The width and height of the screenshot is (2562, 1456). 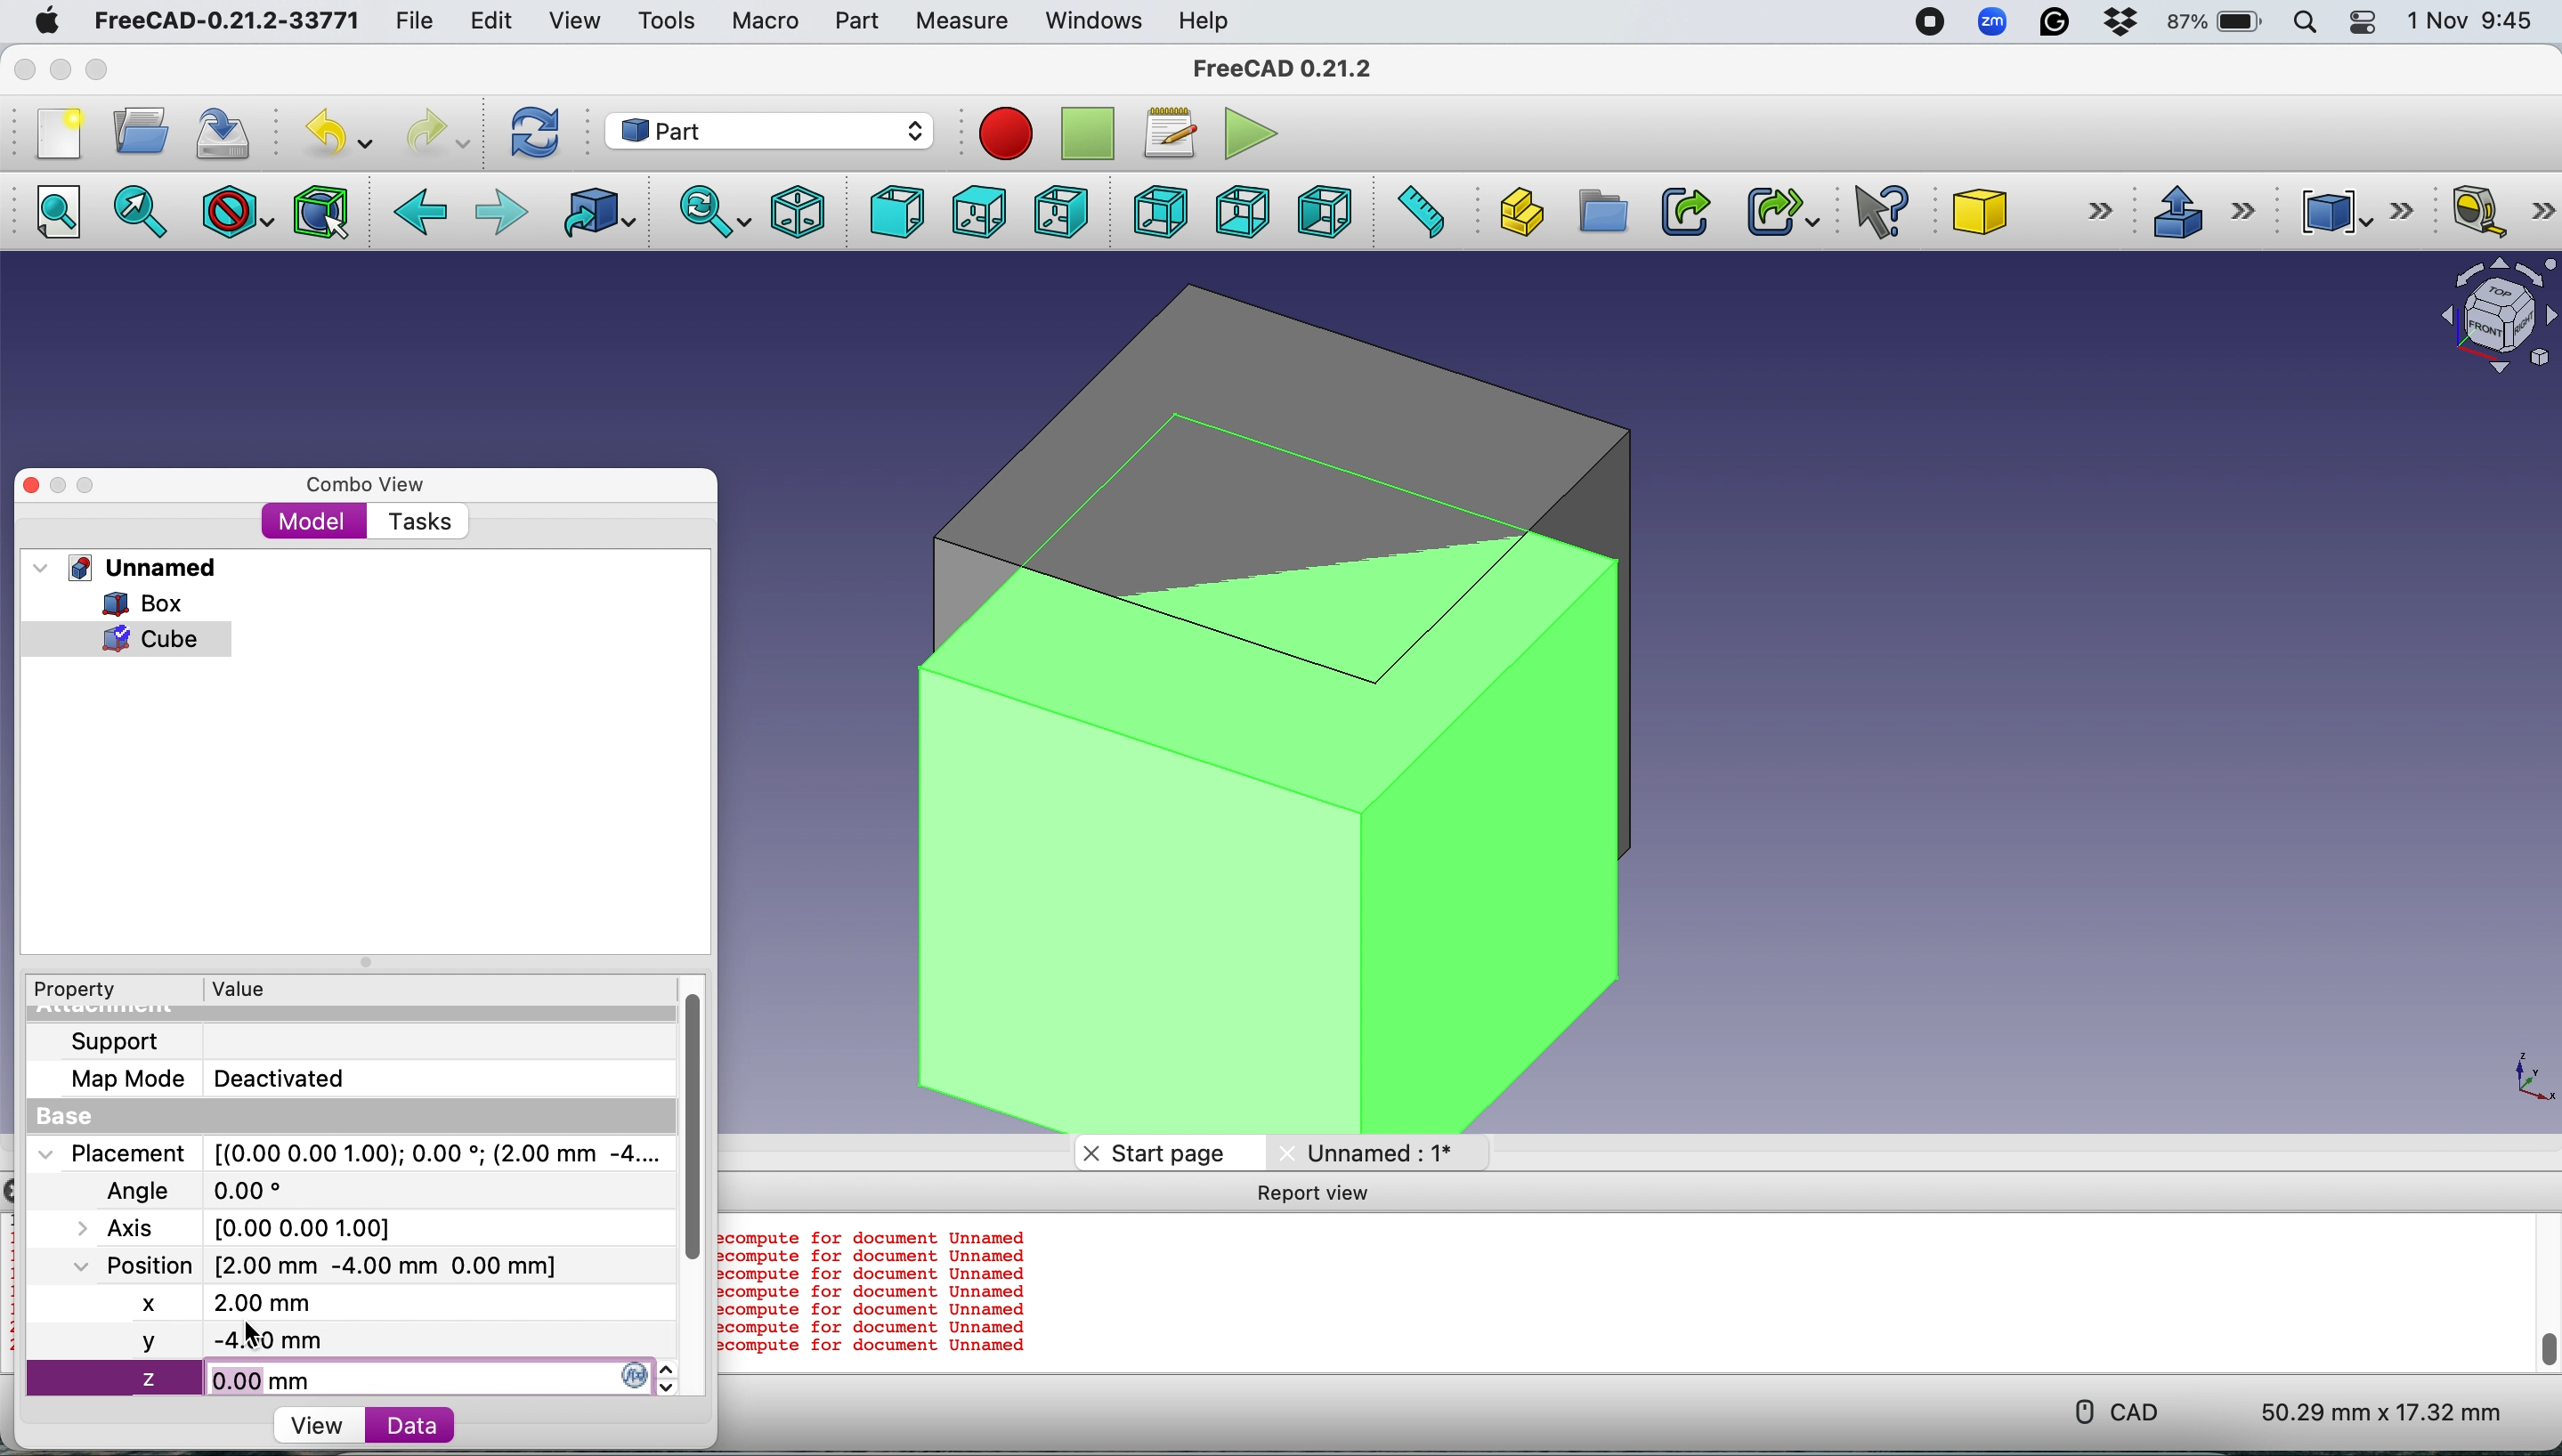 I want to click on CAD, so click(x=2106, y=1409).